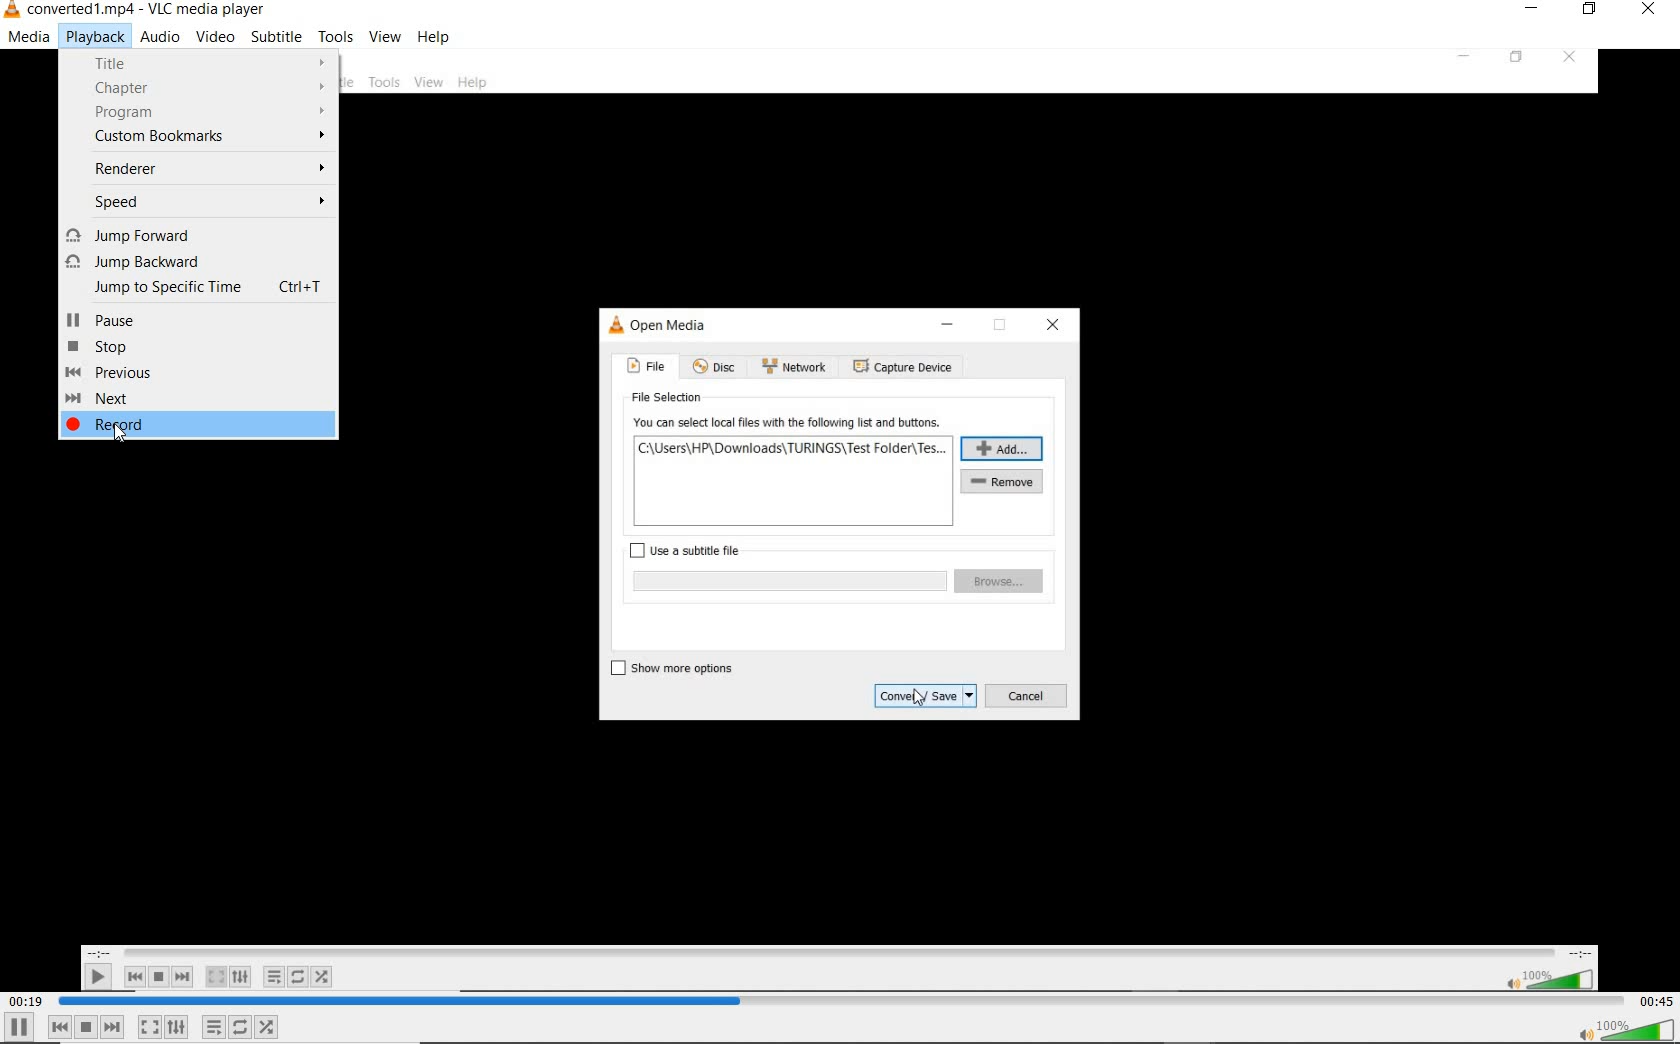  Describe the element at coordinates (241, 1028) in the screenshot. I see `click to toggle between loop all` at that location.